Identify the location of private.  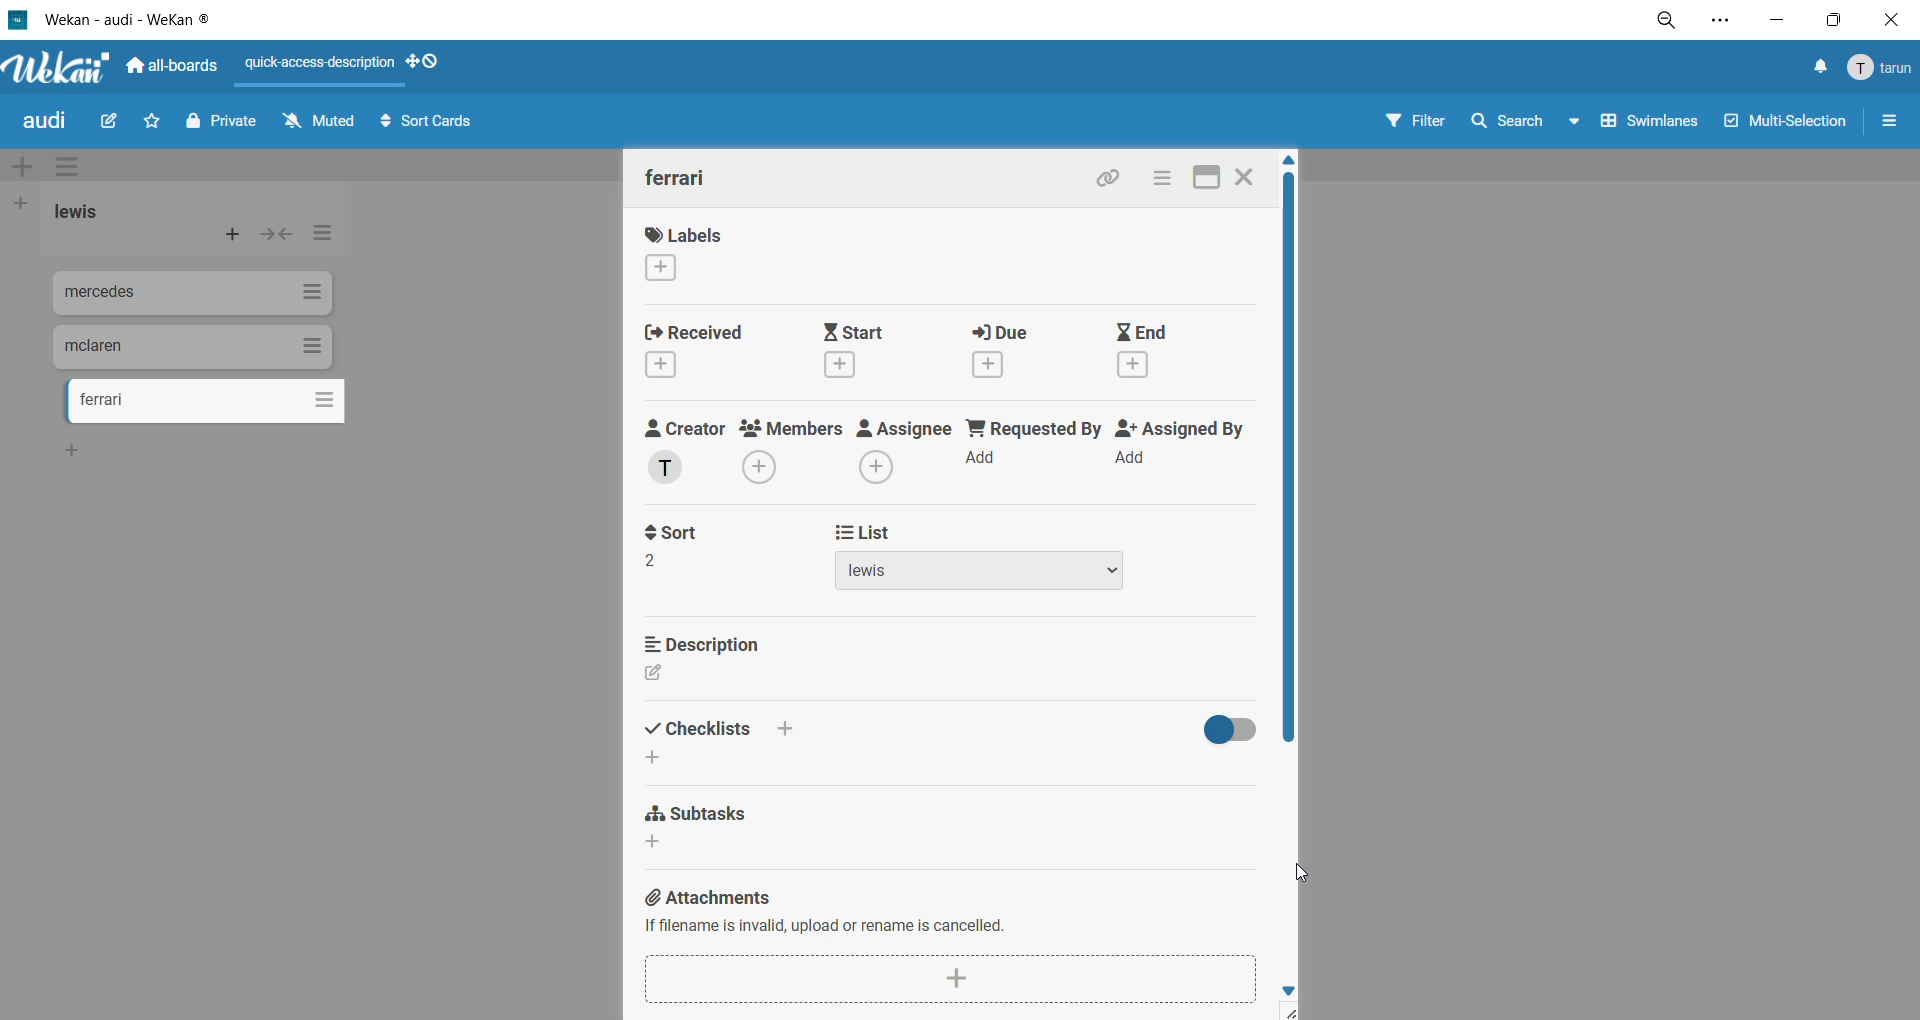
(221, 127).